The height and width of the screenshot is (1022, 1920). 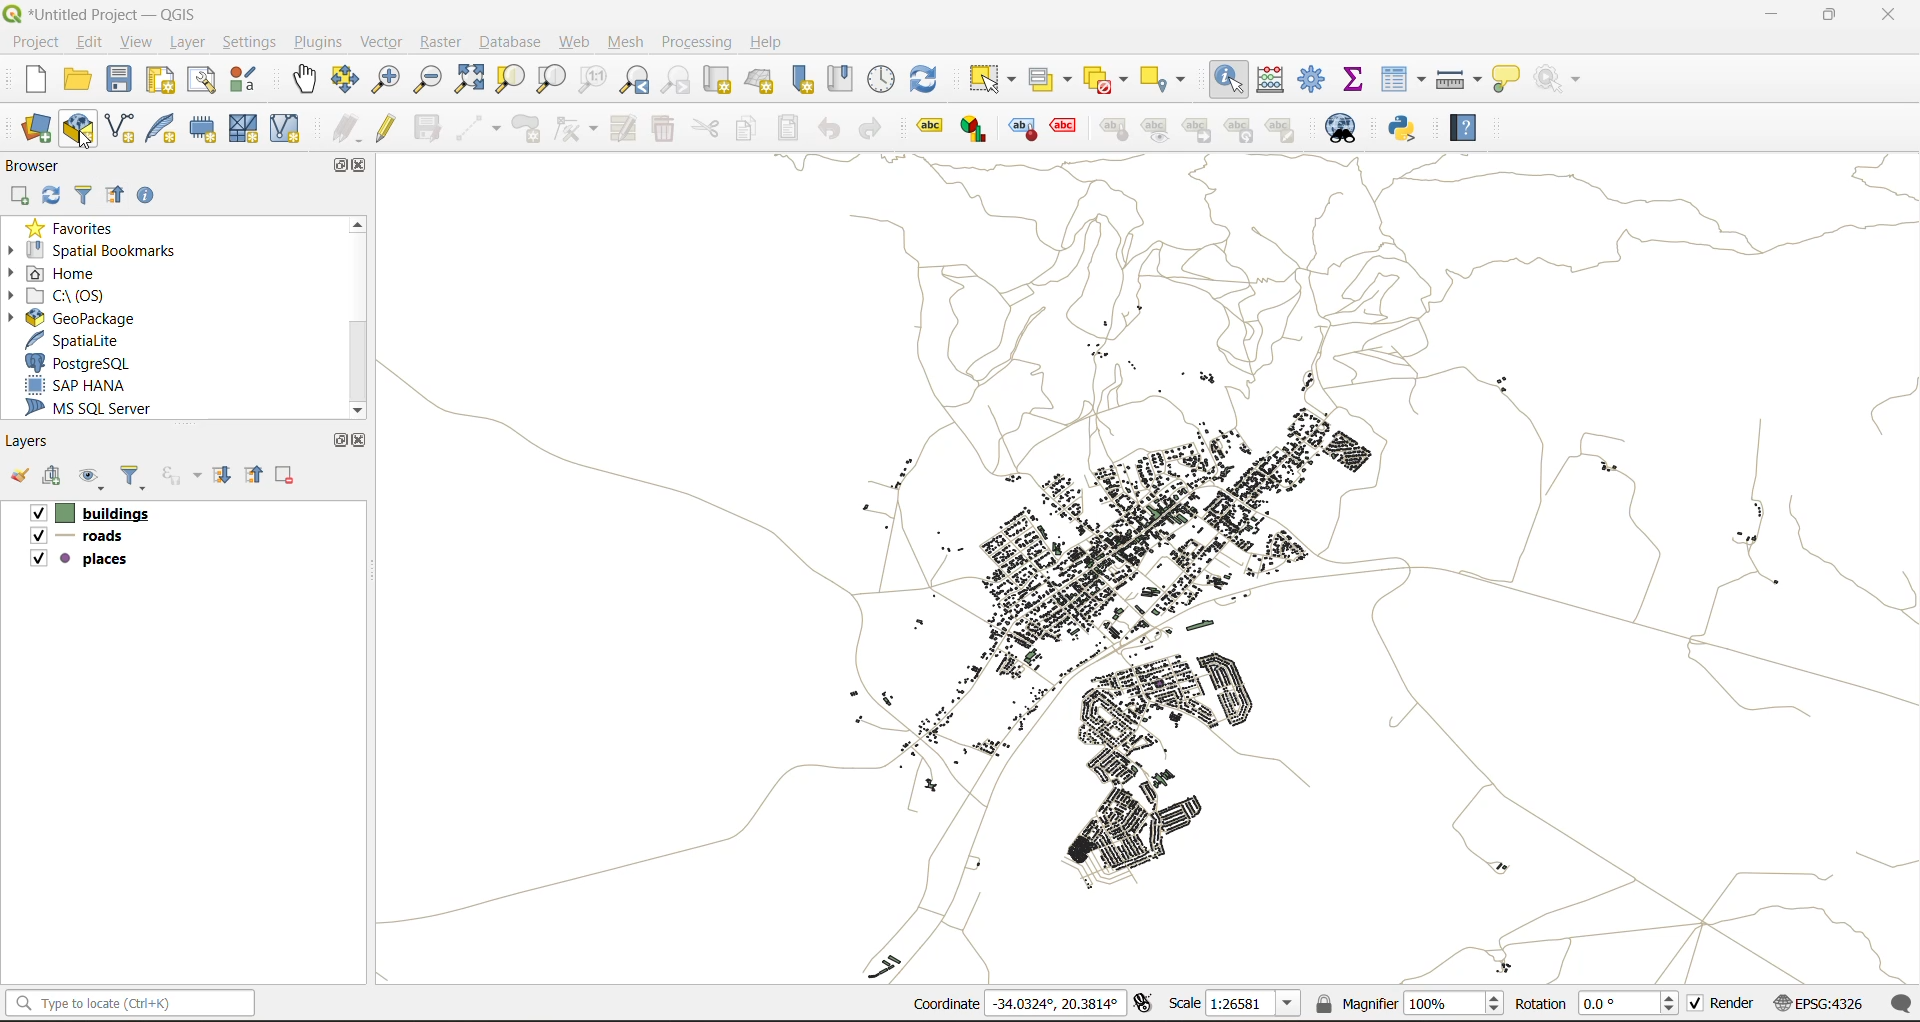 What do you see at coordinates (34, 41) in the screenshot?
I see `project` at bounding box center [34, 41].